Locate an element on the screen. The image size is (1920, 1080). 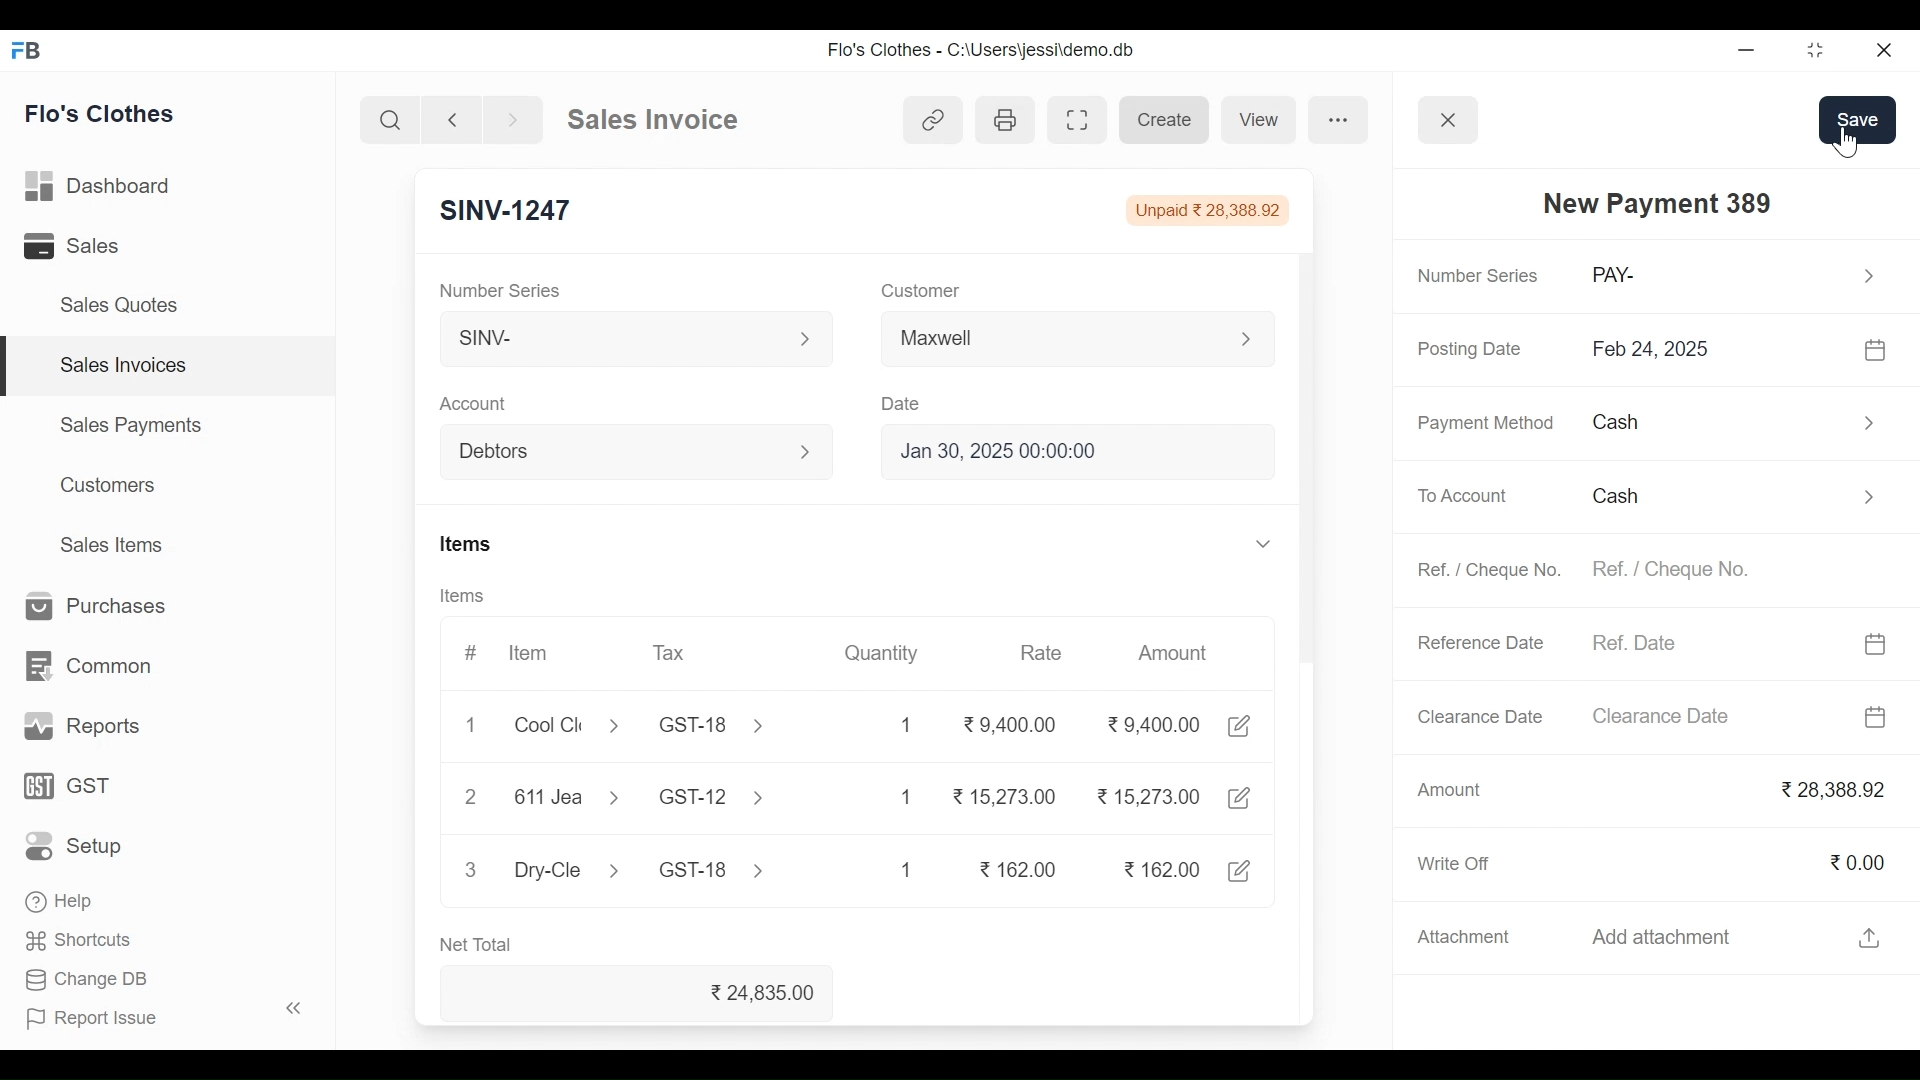
Cash is located at coordinates (1627, 497).